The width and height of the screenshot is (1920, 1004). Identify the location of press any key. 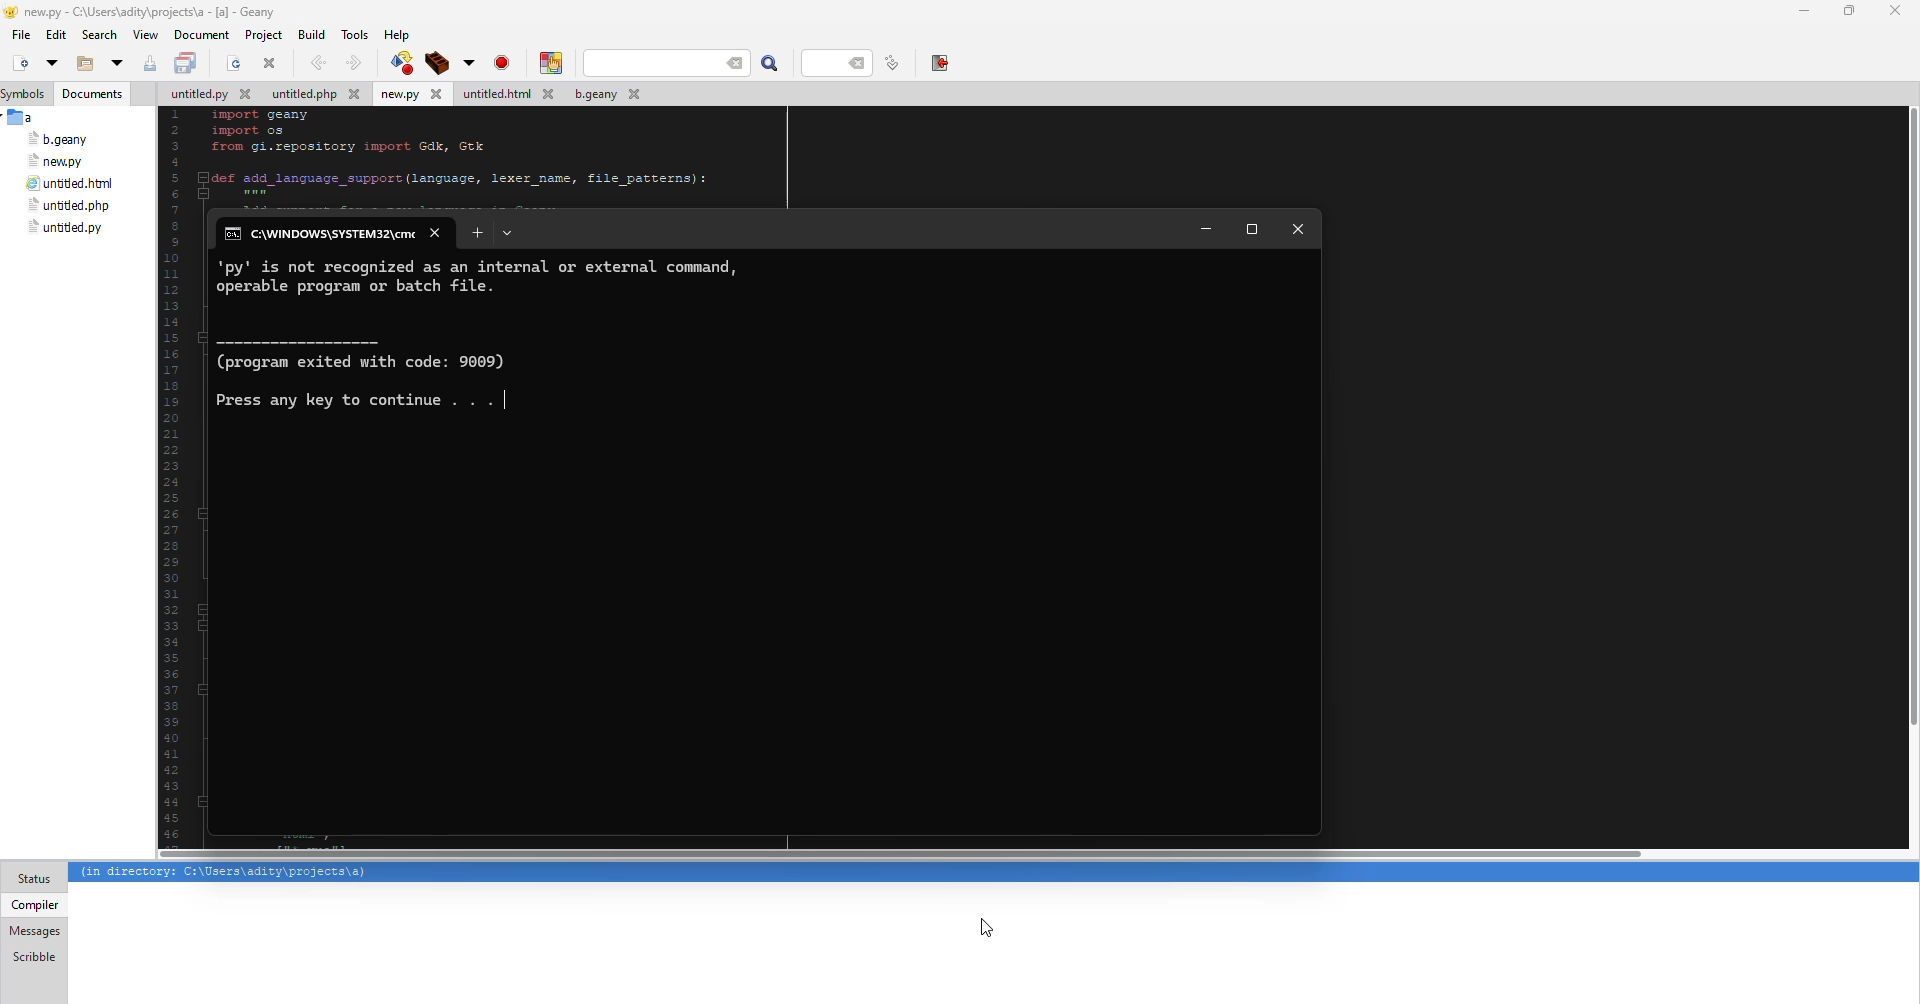
(373, 403).